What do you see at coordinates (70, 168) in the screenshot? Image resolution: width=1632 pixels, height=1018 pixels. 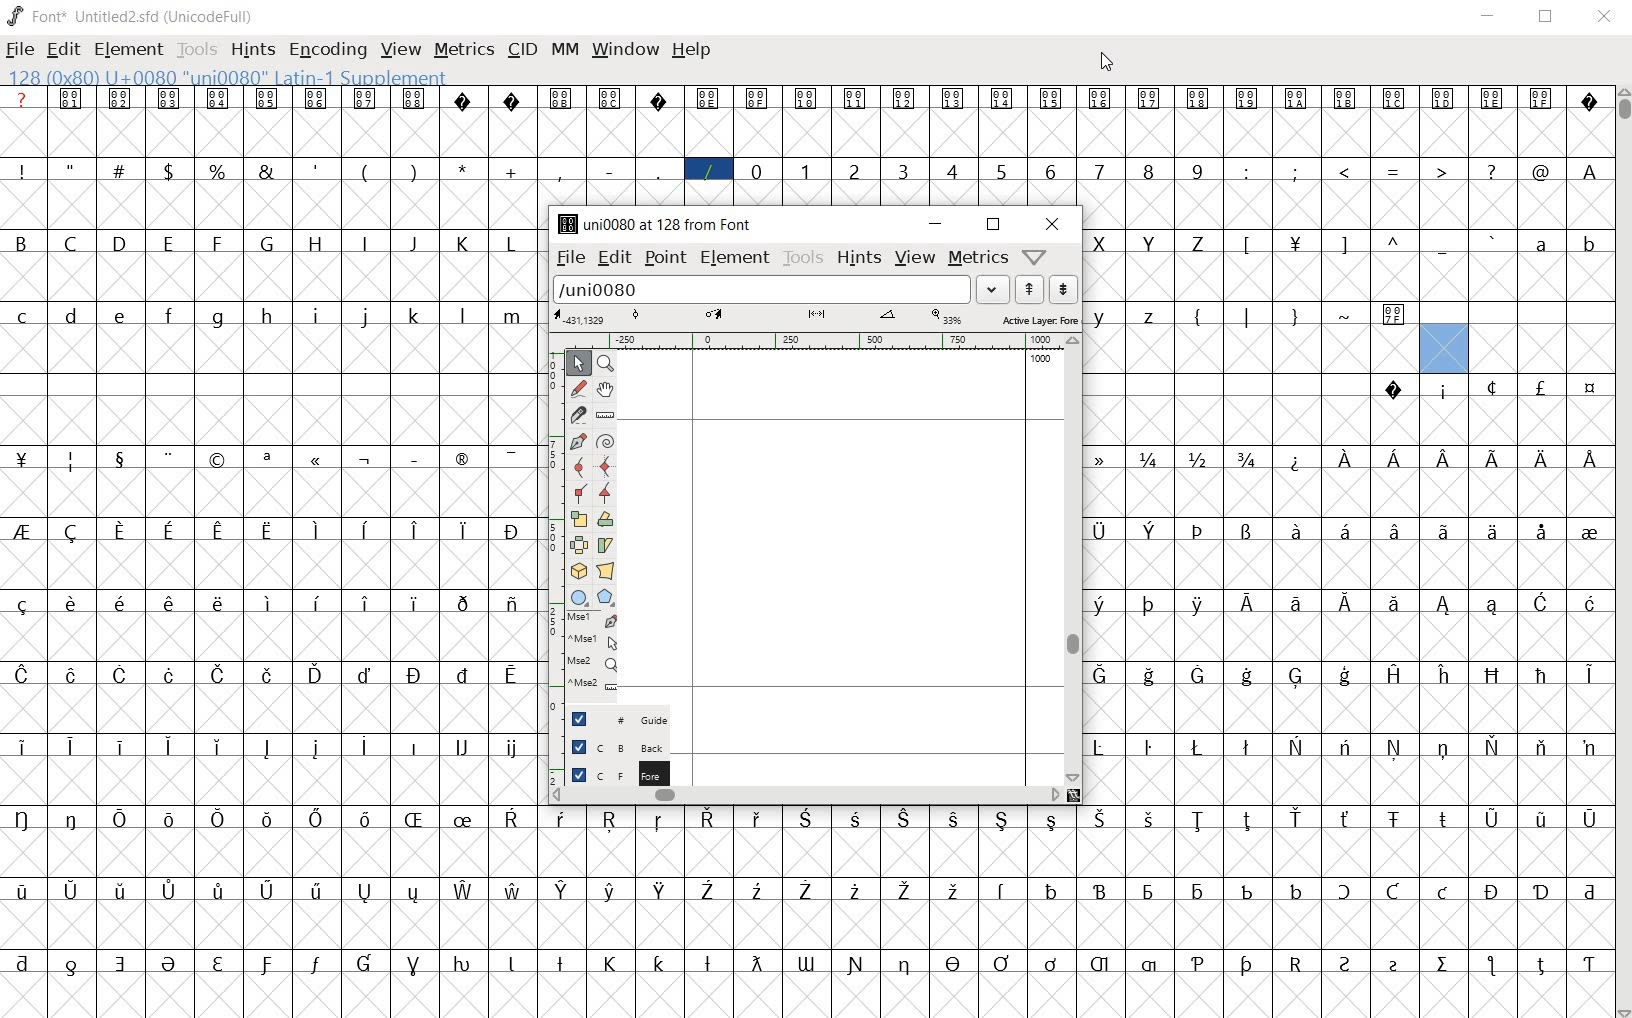 I see `glyph` at bounding box center [70, 168].